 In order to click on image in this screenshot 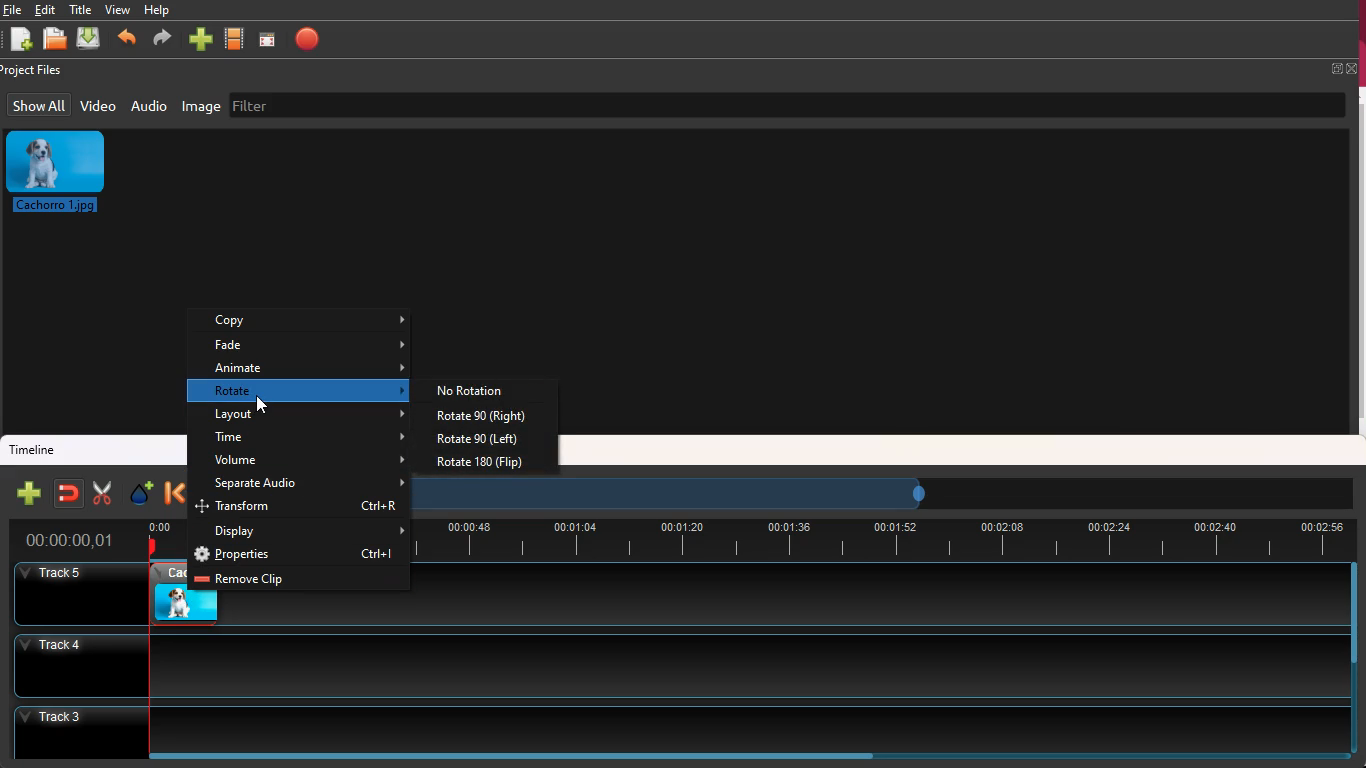, I will do `click(67, 176)`.